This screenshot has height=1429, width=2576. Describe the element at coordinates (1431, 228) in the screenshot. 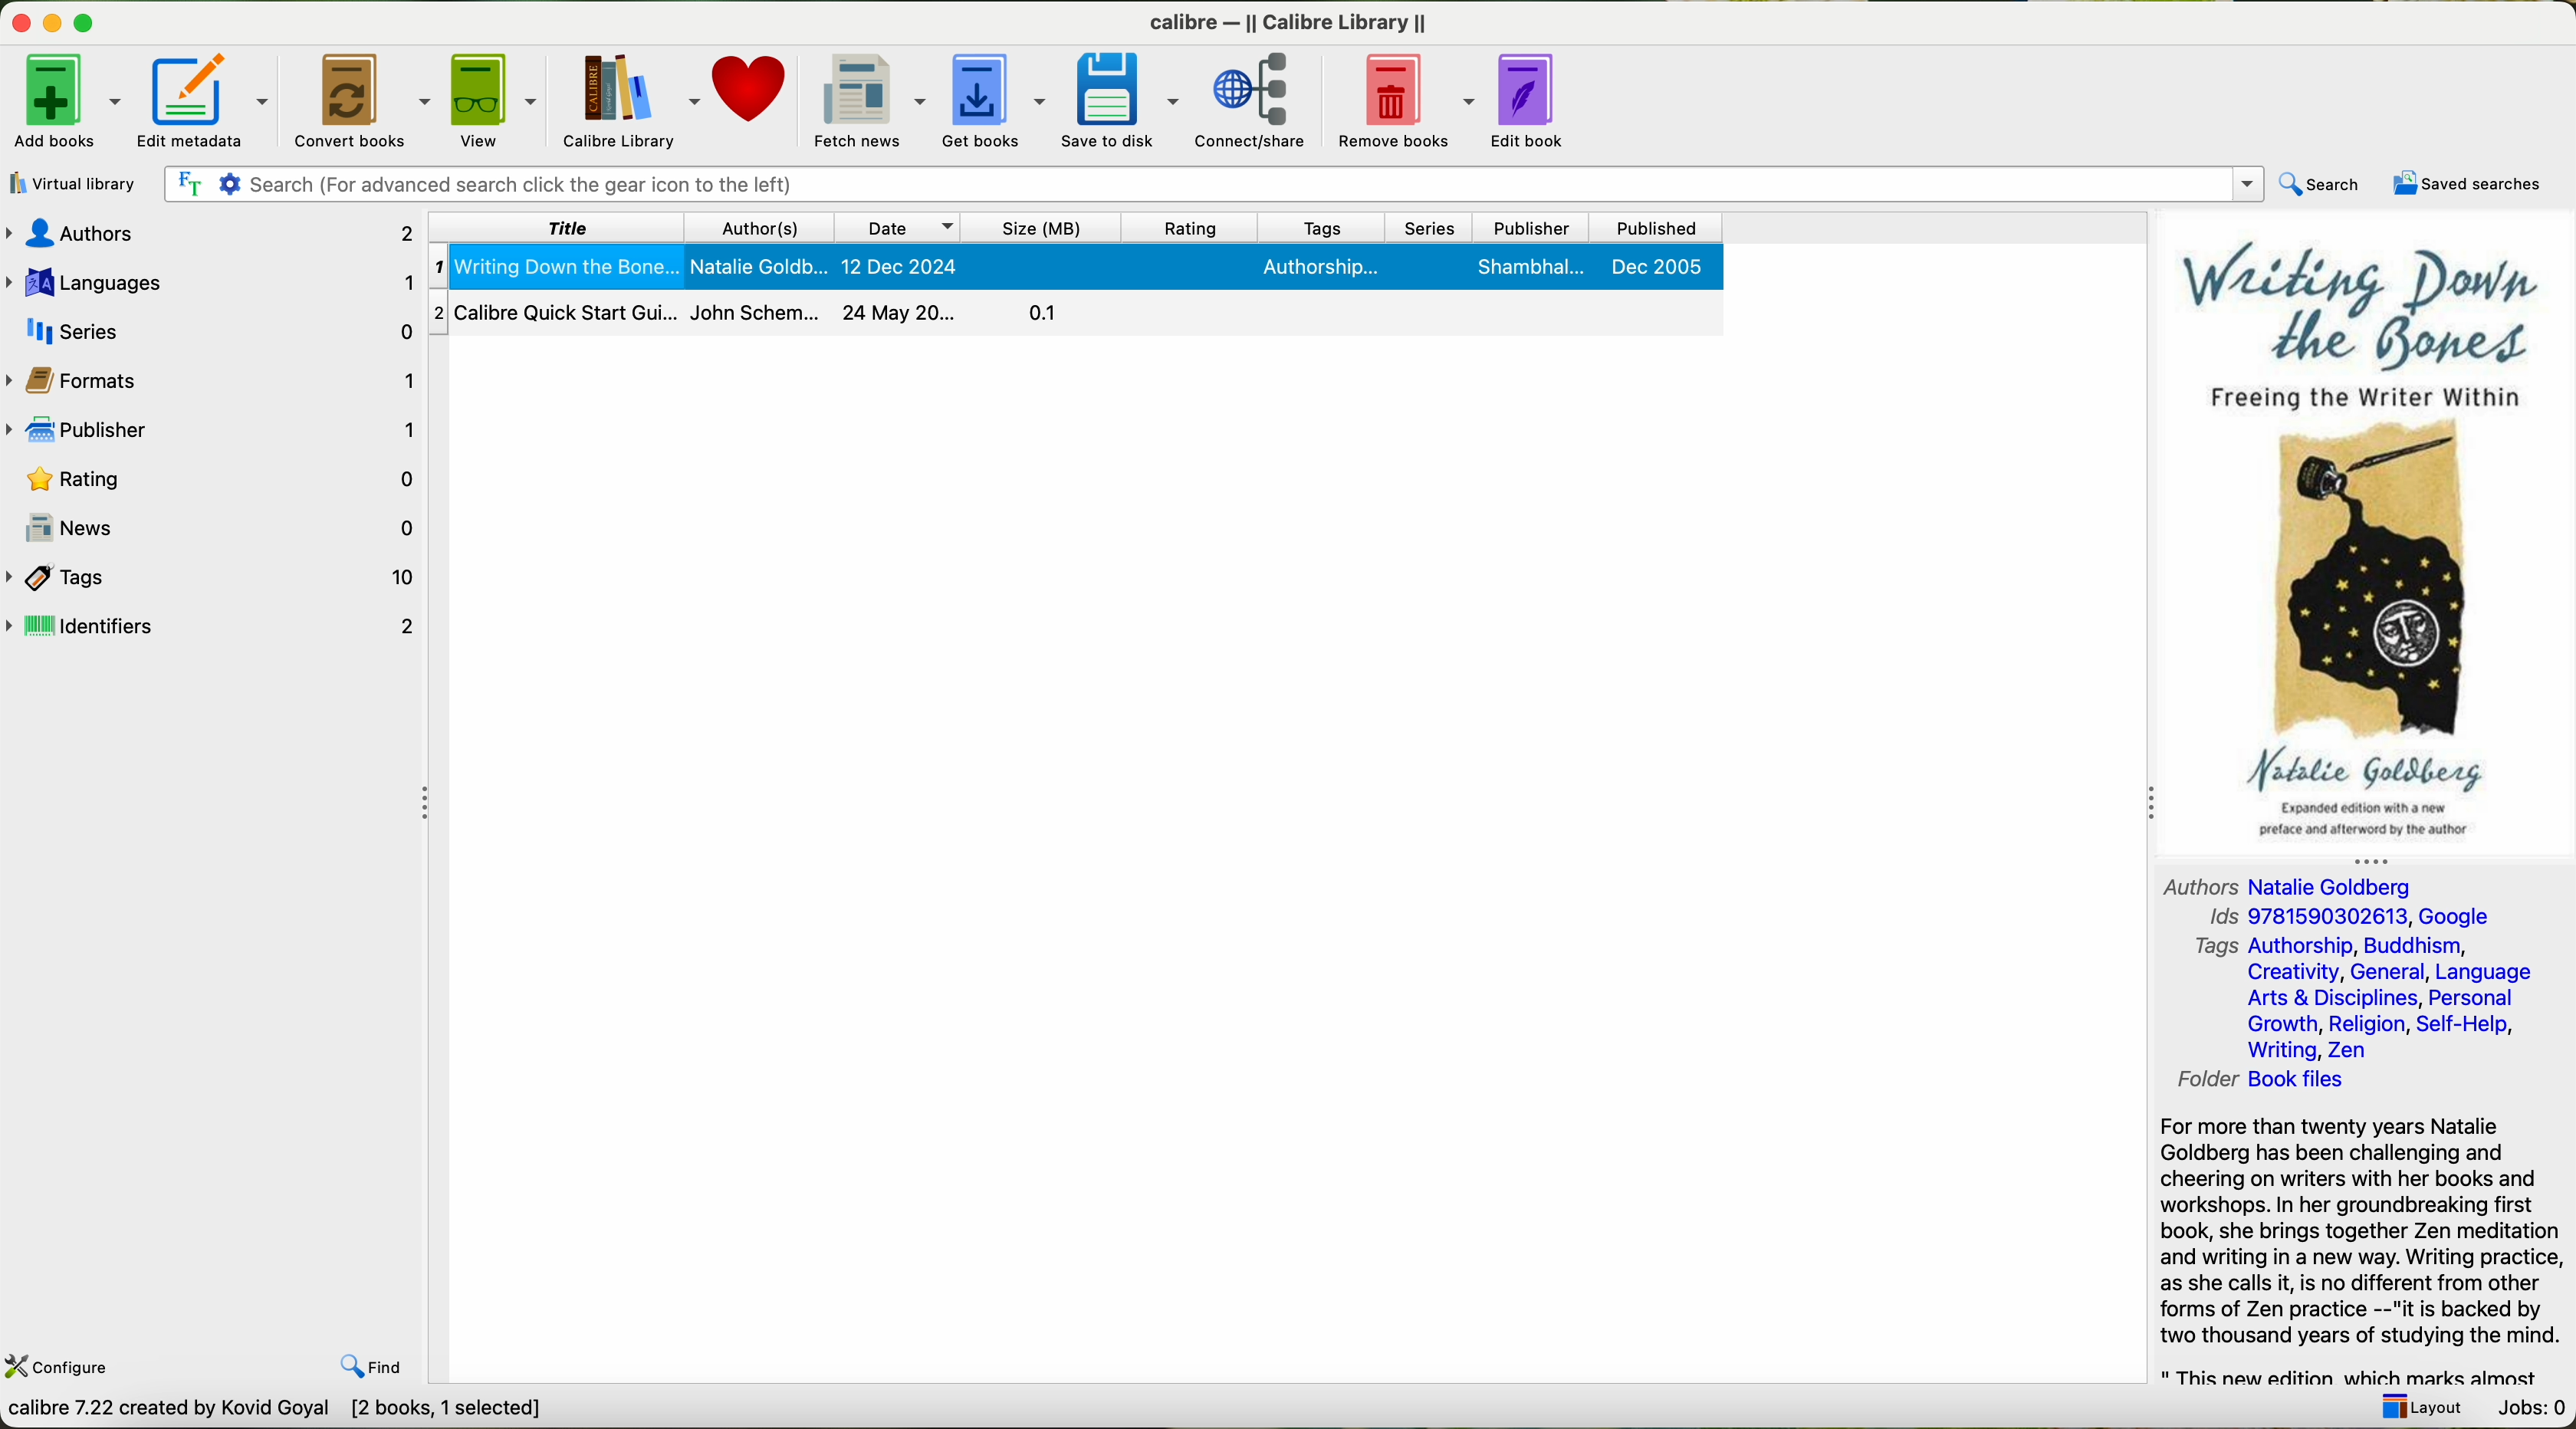

I see `series` at that location.